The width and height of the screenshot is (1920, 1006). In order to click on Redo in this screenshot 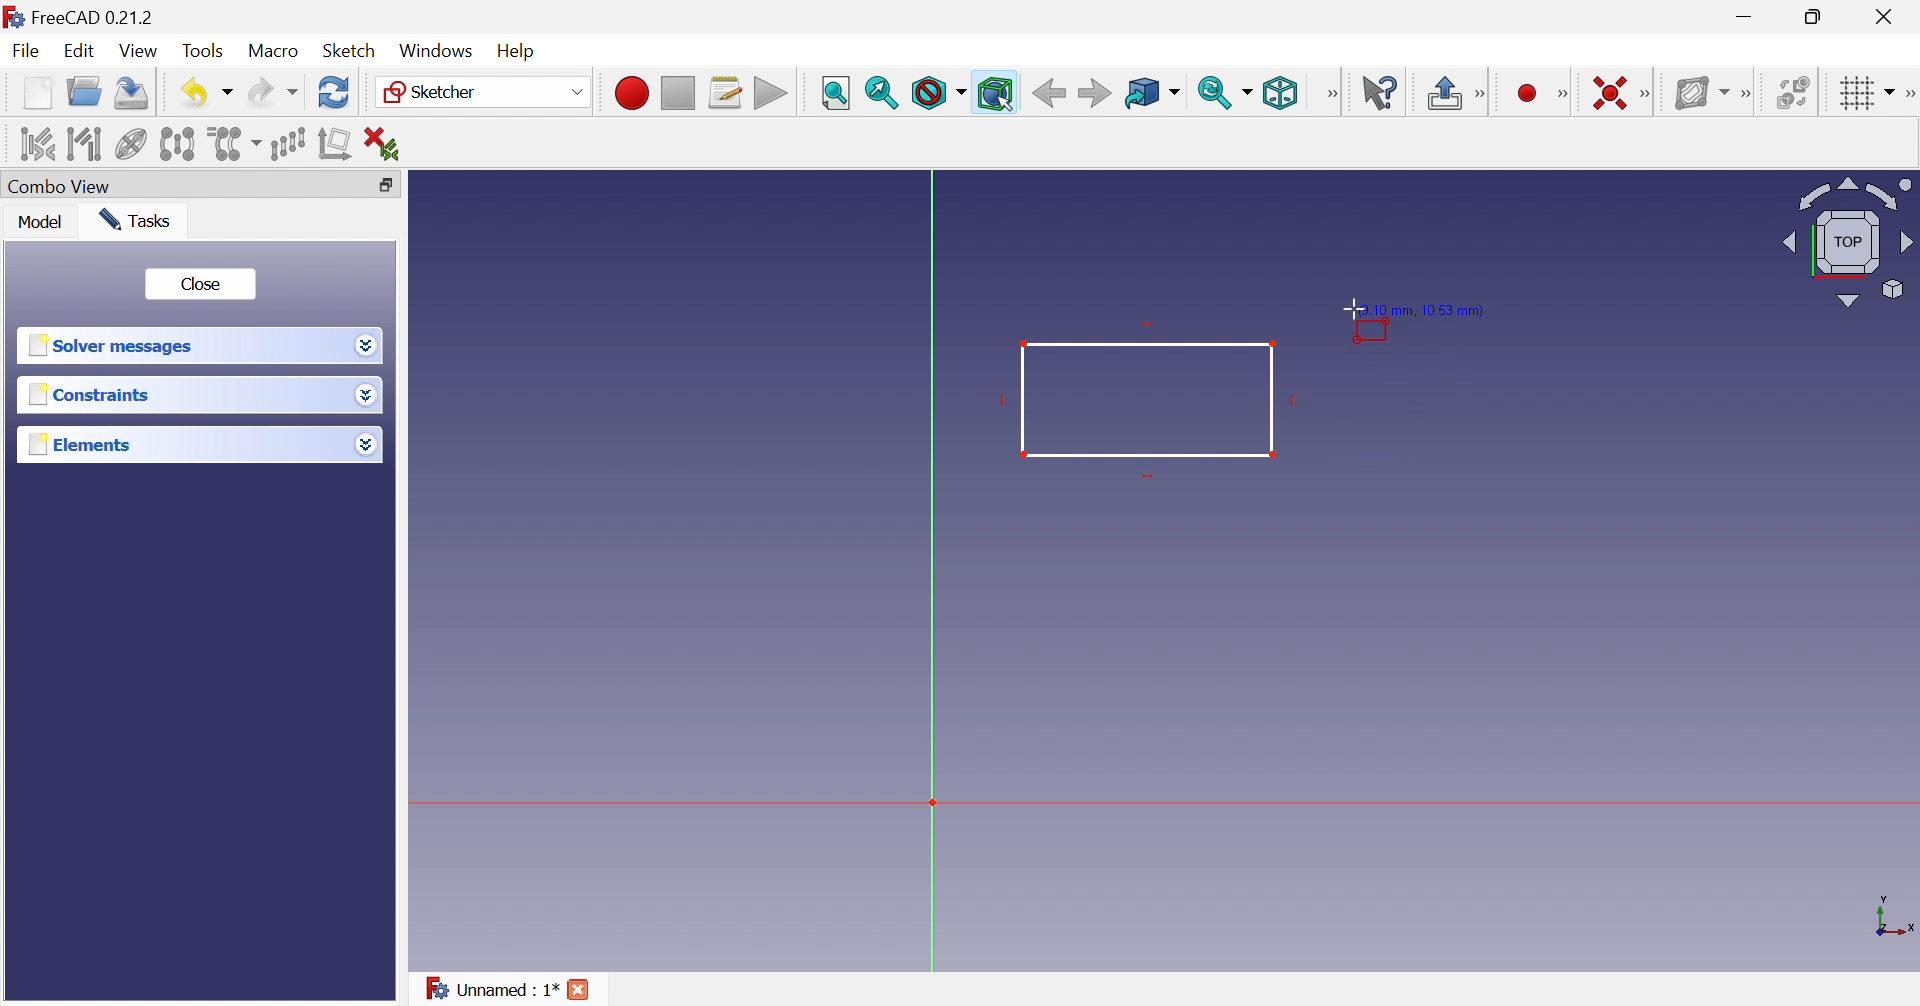, I will do `click(270, 92)`.